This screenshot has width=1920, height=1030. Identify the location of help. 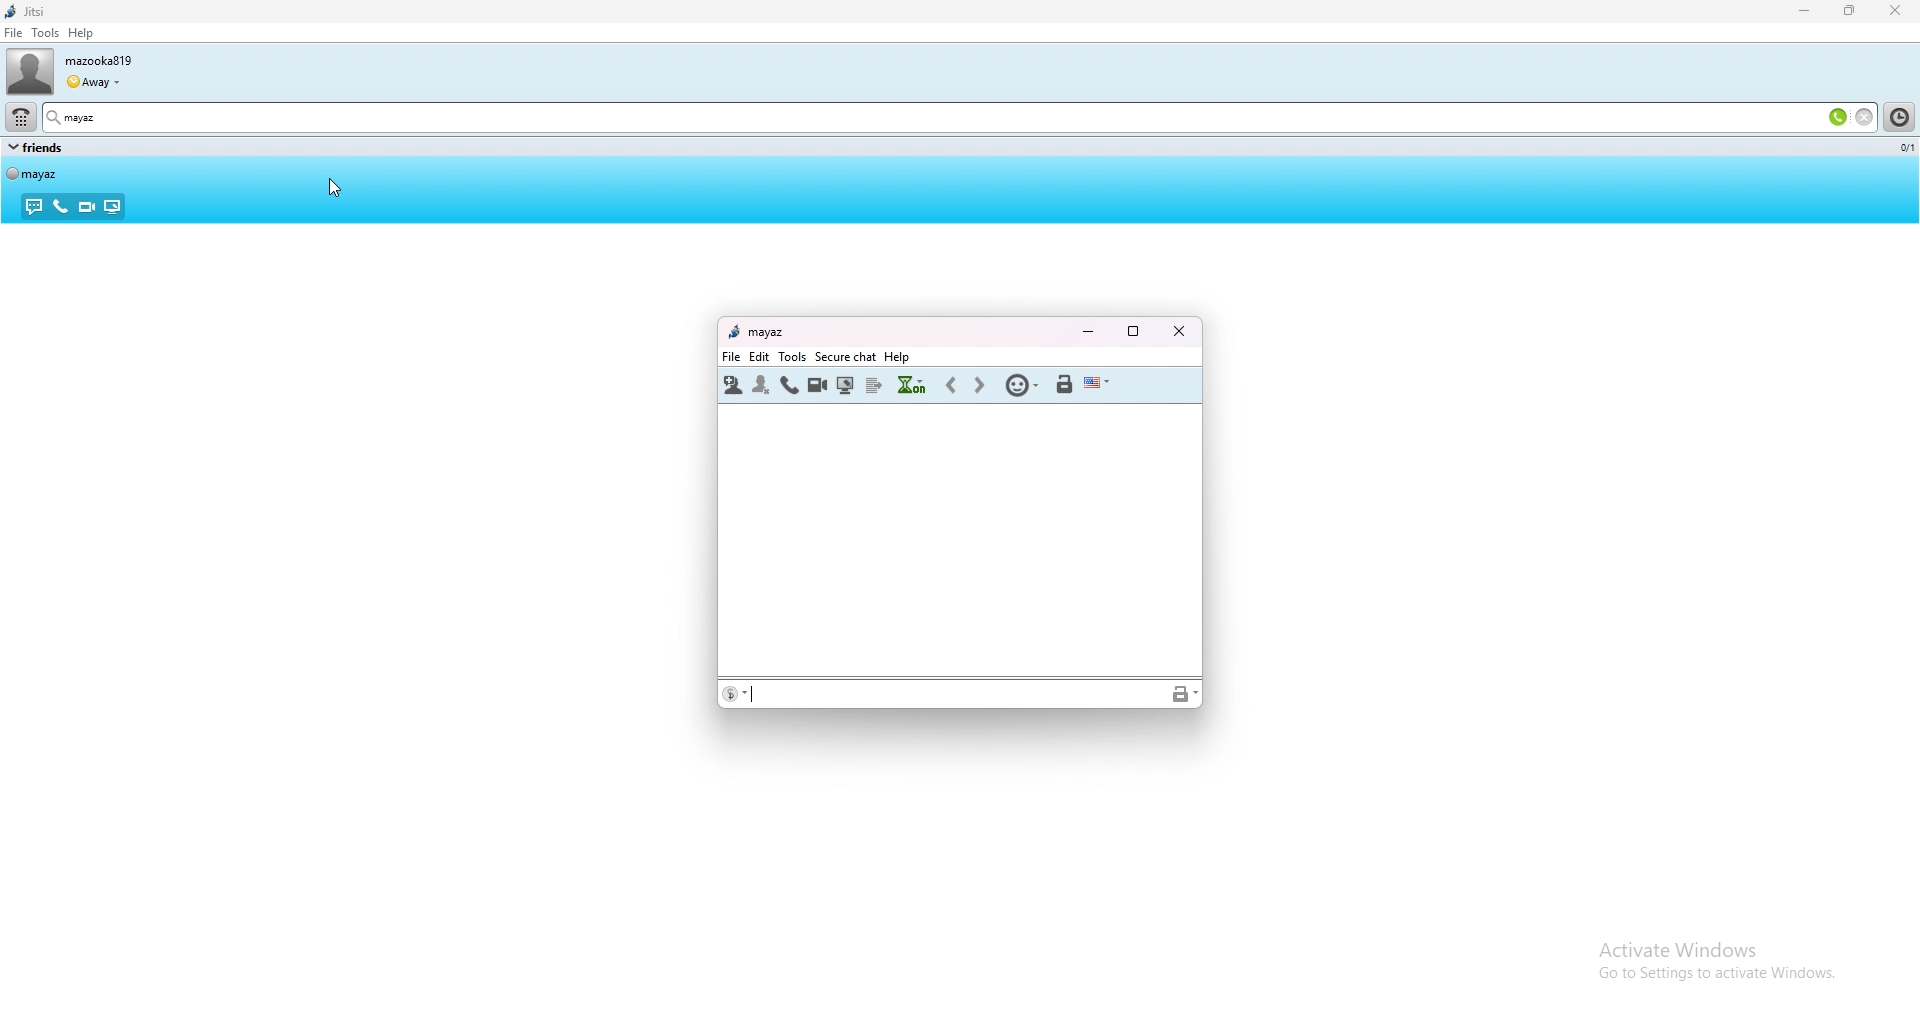
(898, 357).